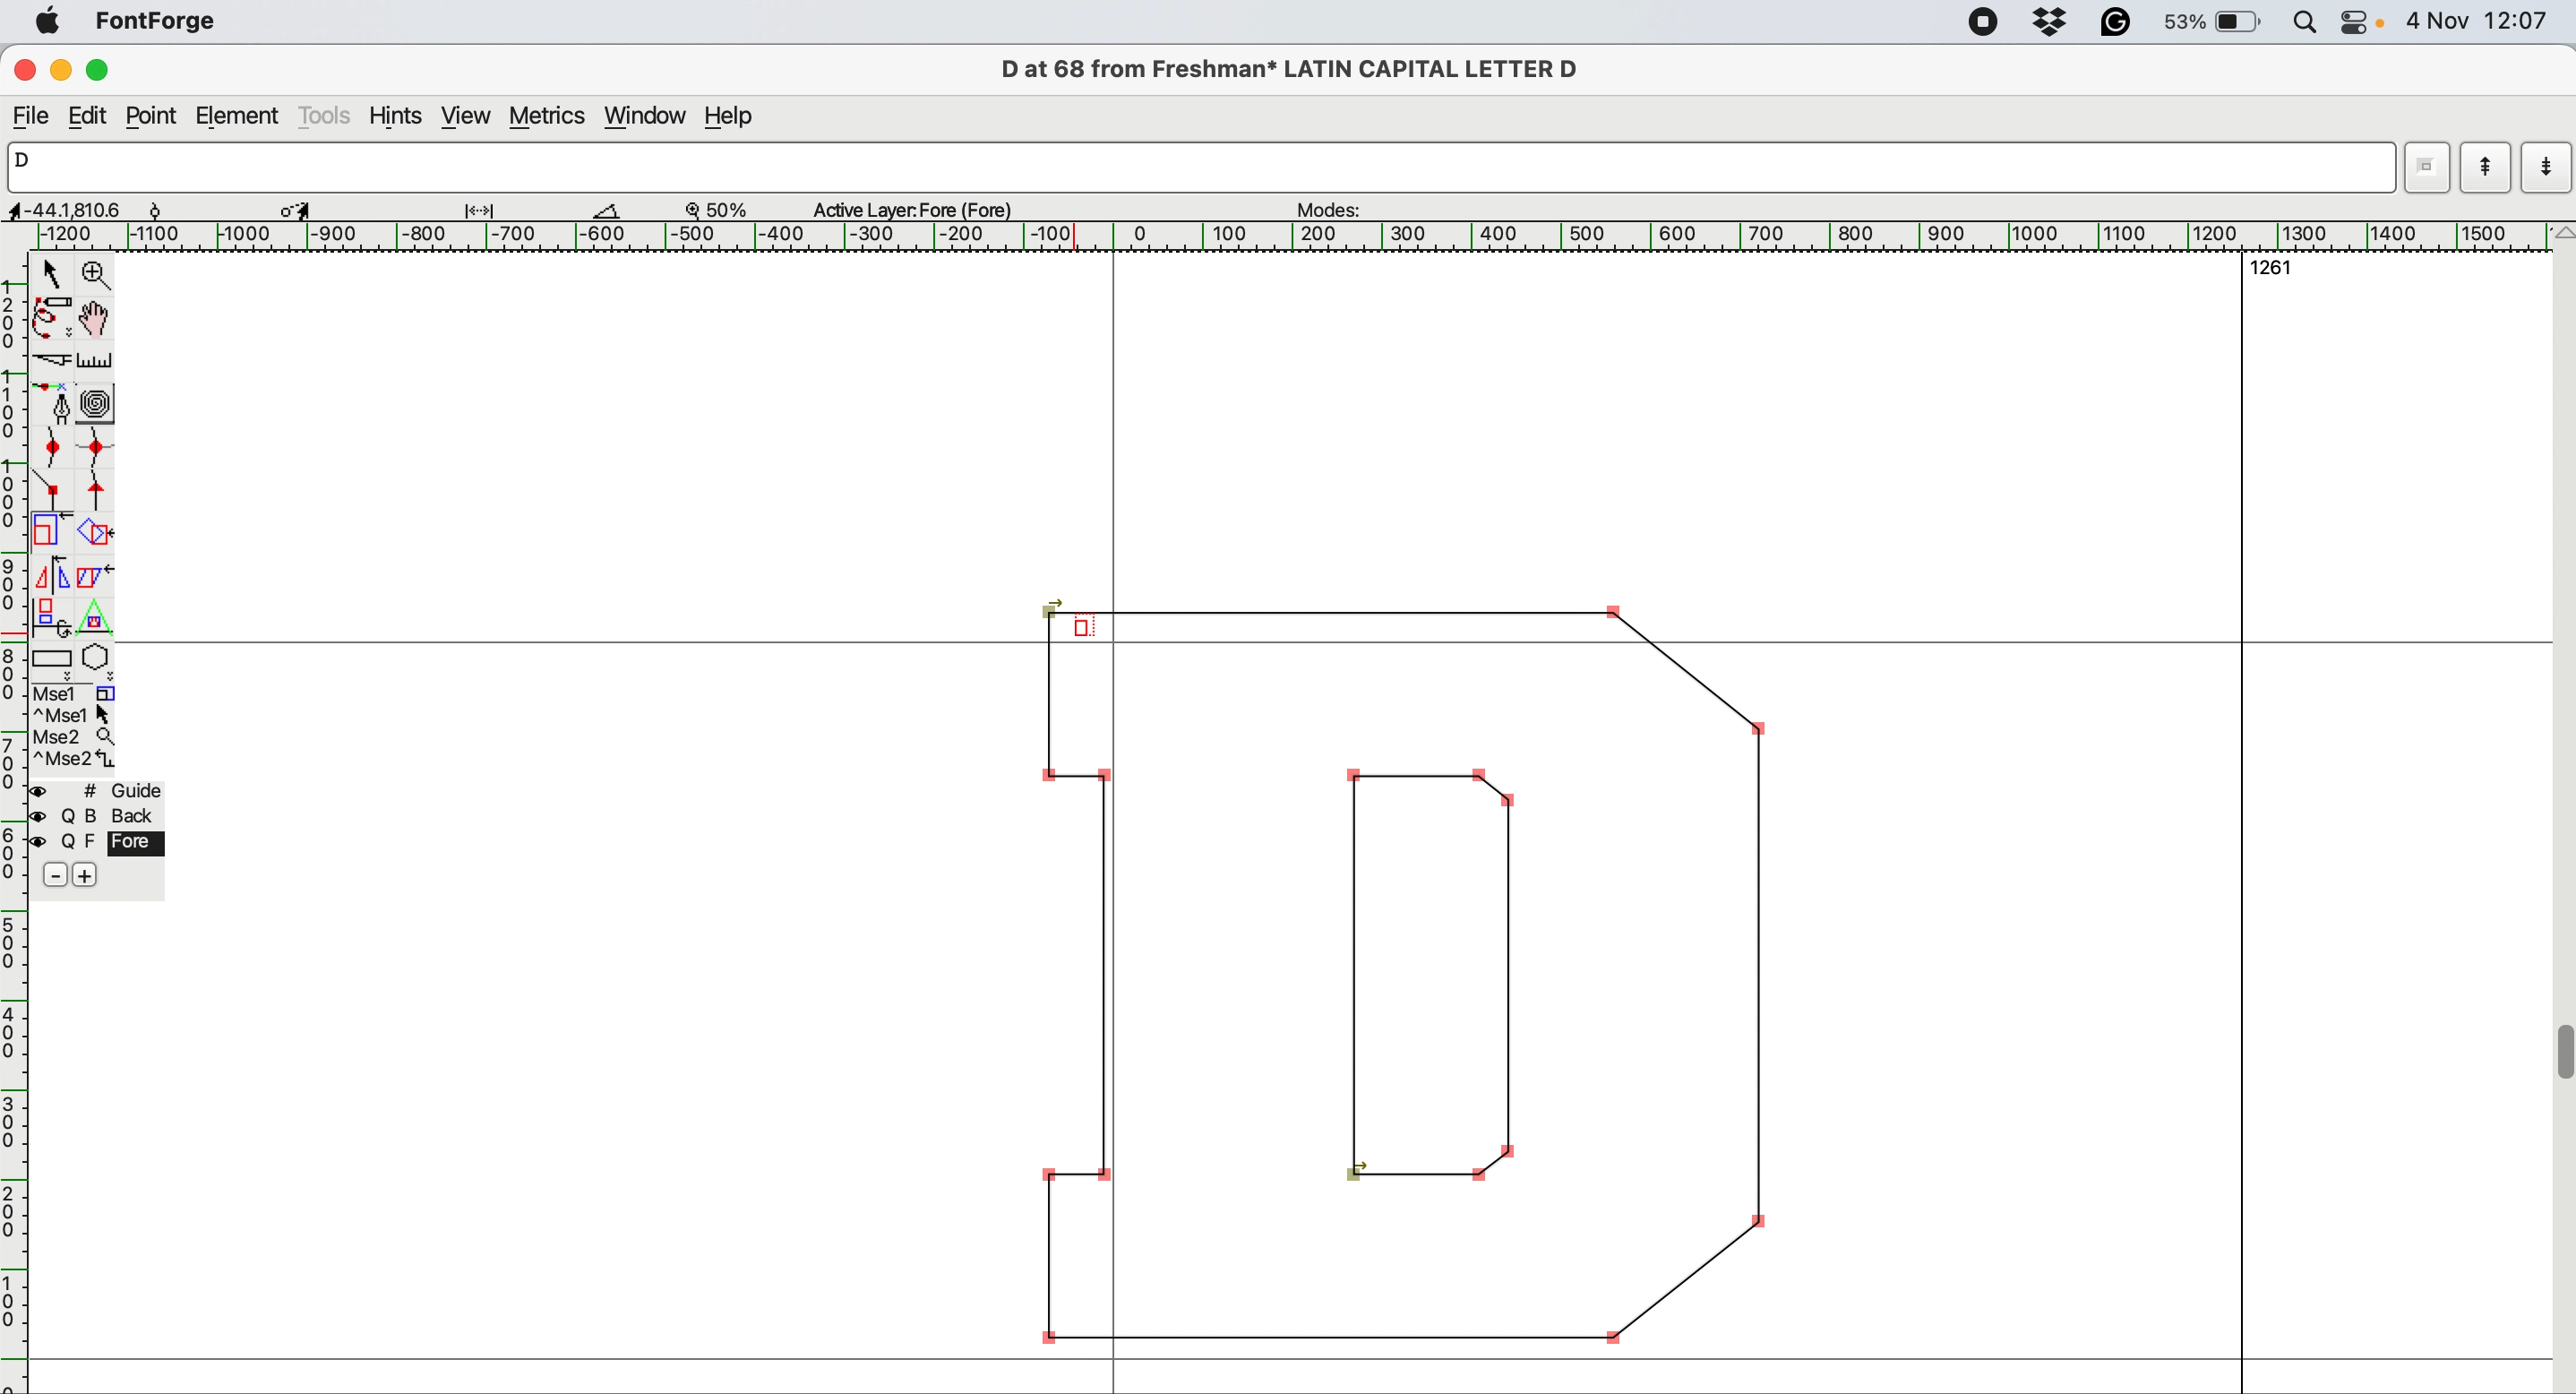 This screenshot has height=1394, width=2576. I want to click on spotlight search, so click(2304, 22).